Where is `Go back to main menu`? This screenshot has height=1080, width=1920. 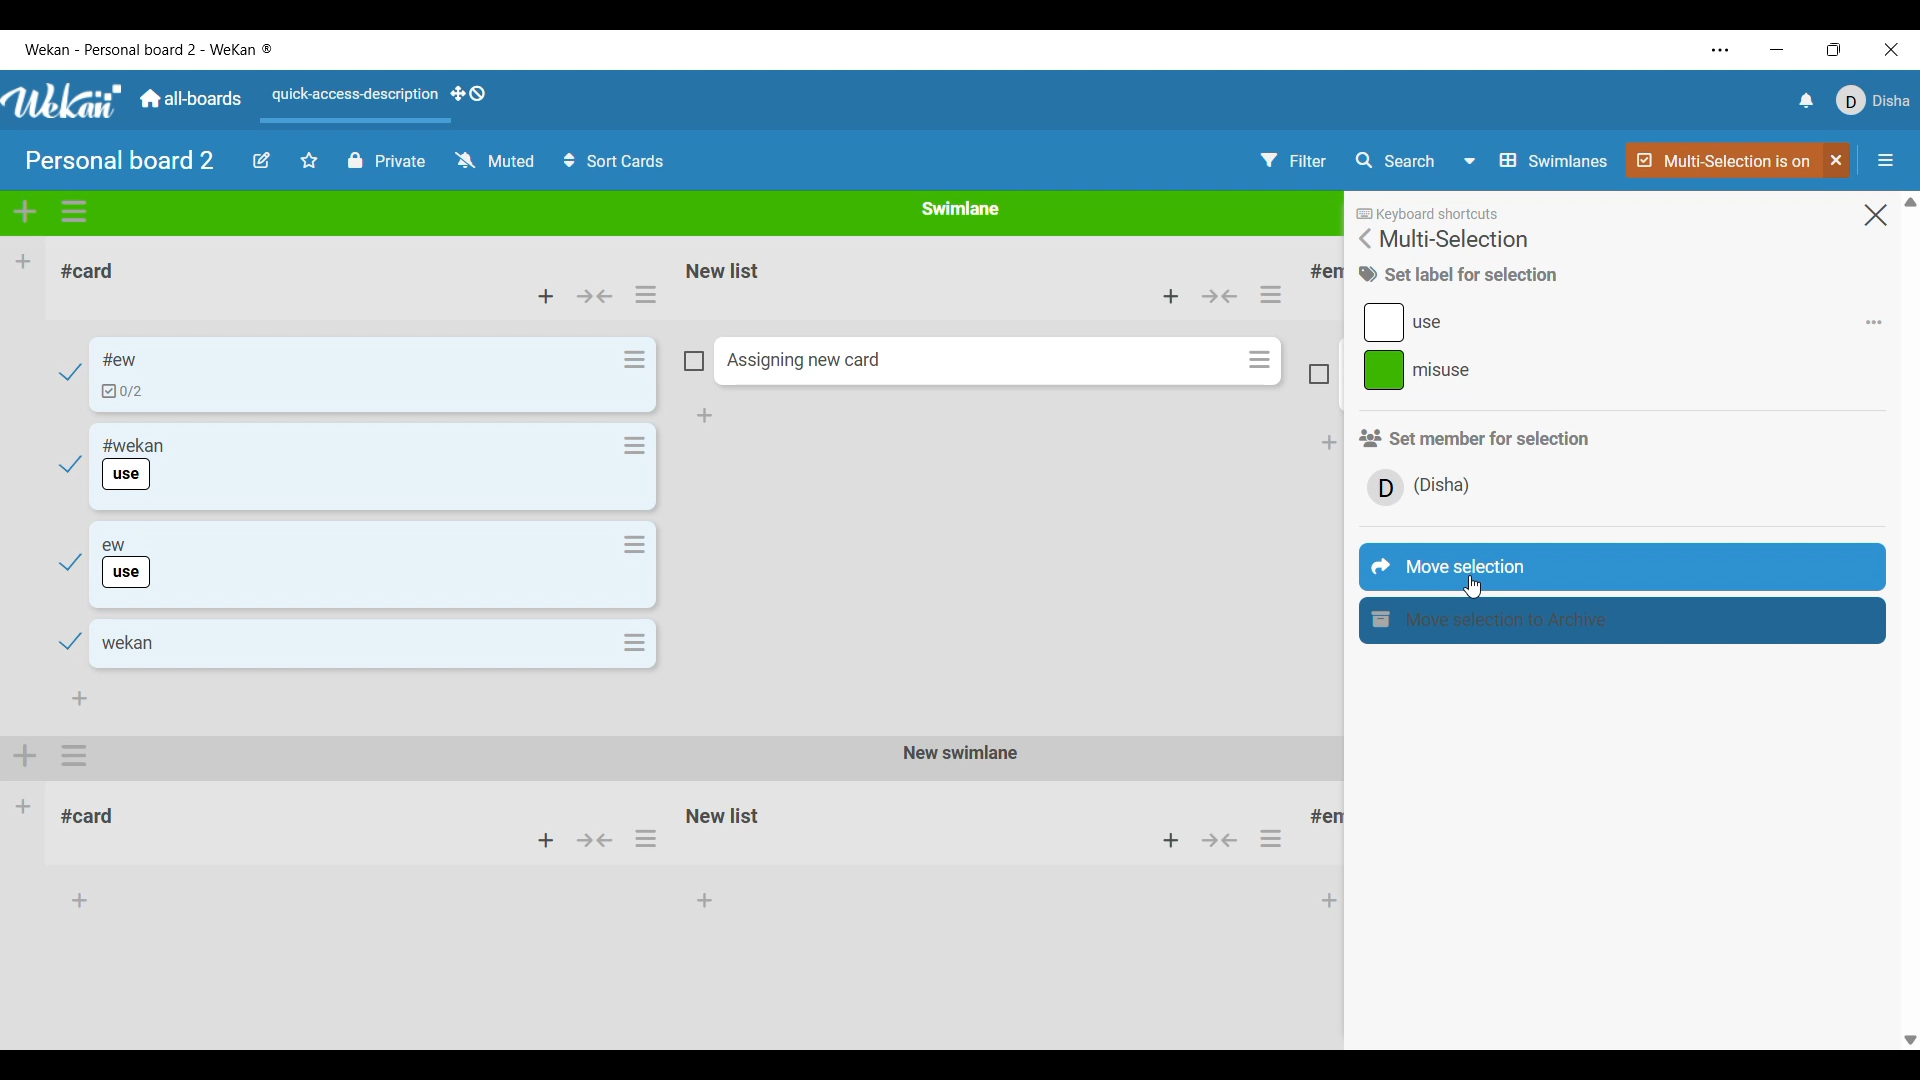
Go back to main menu is located at coordinates (1366, 238).